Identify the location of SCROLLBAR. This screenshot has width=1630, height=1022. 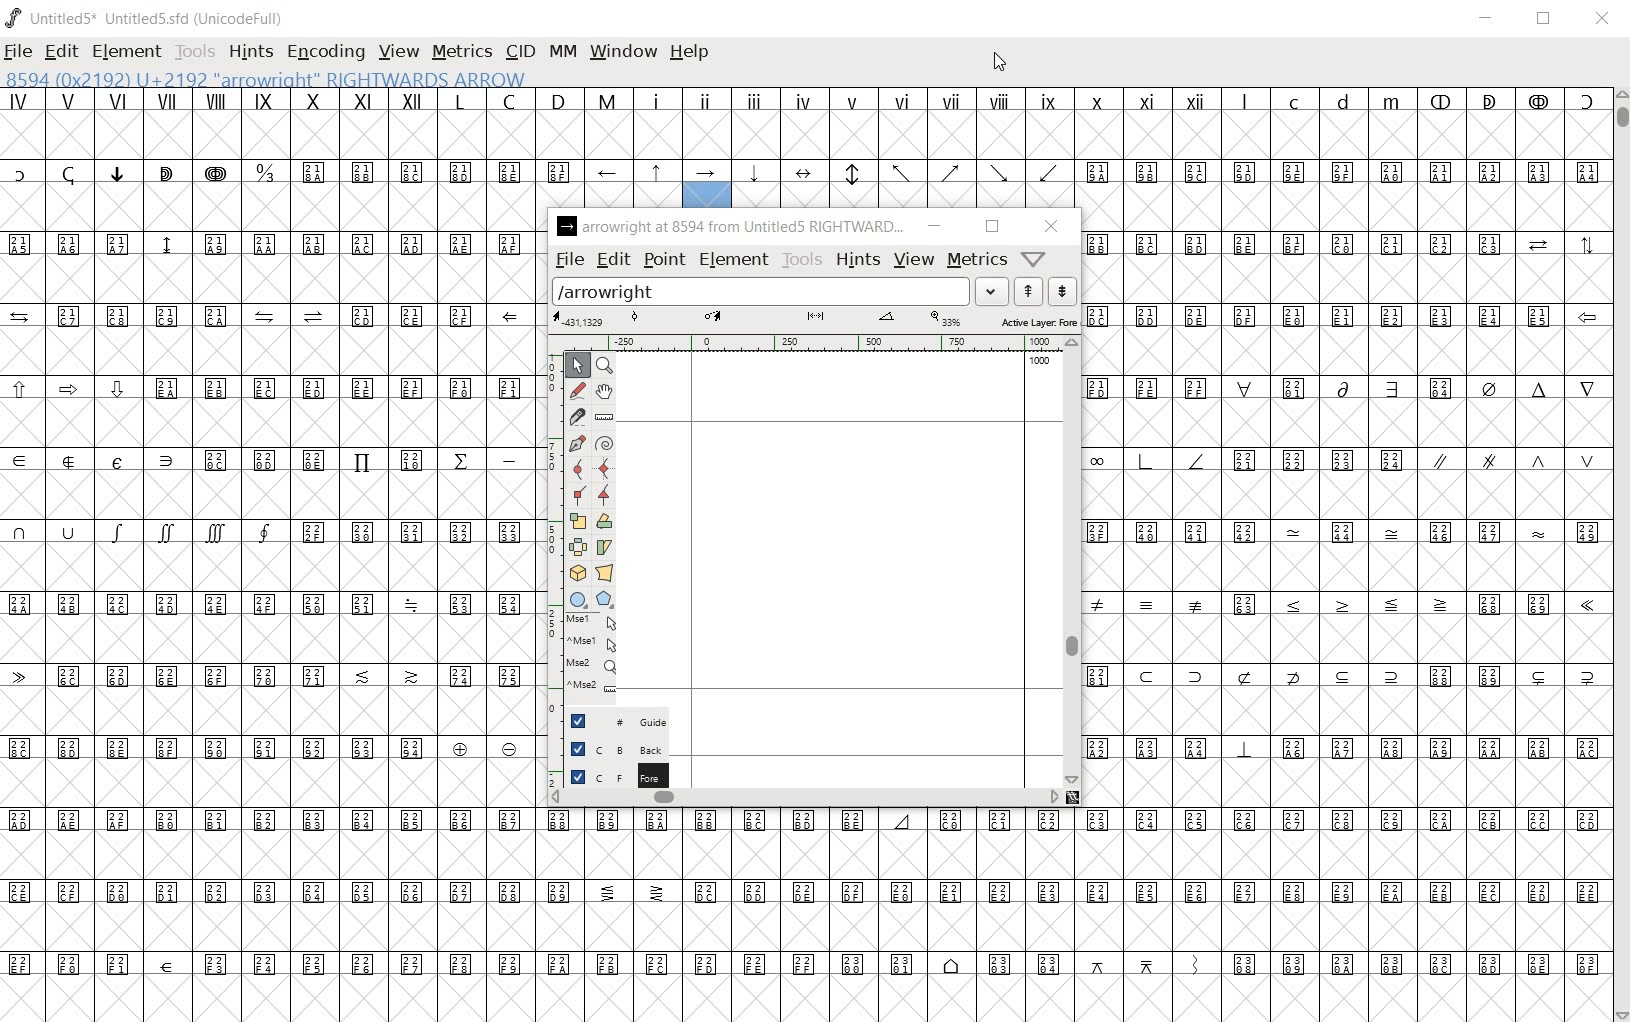
(1620, 553).